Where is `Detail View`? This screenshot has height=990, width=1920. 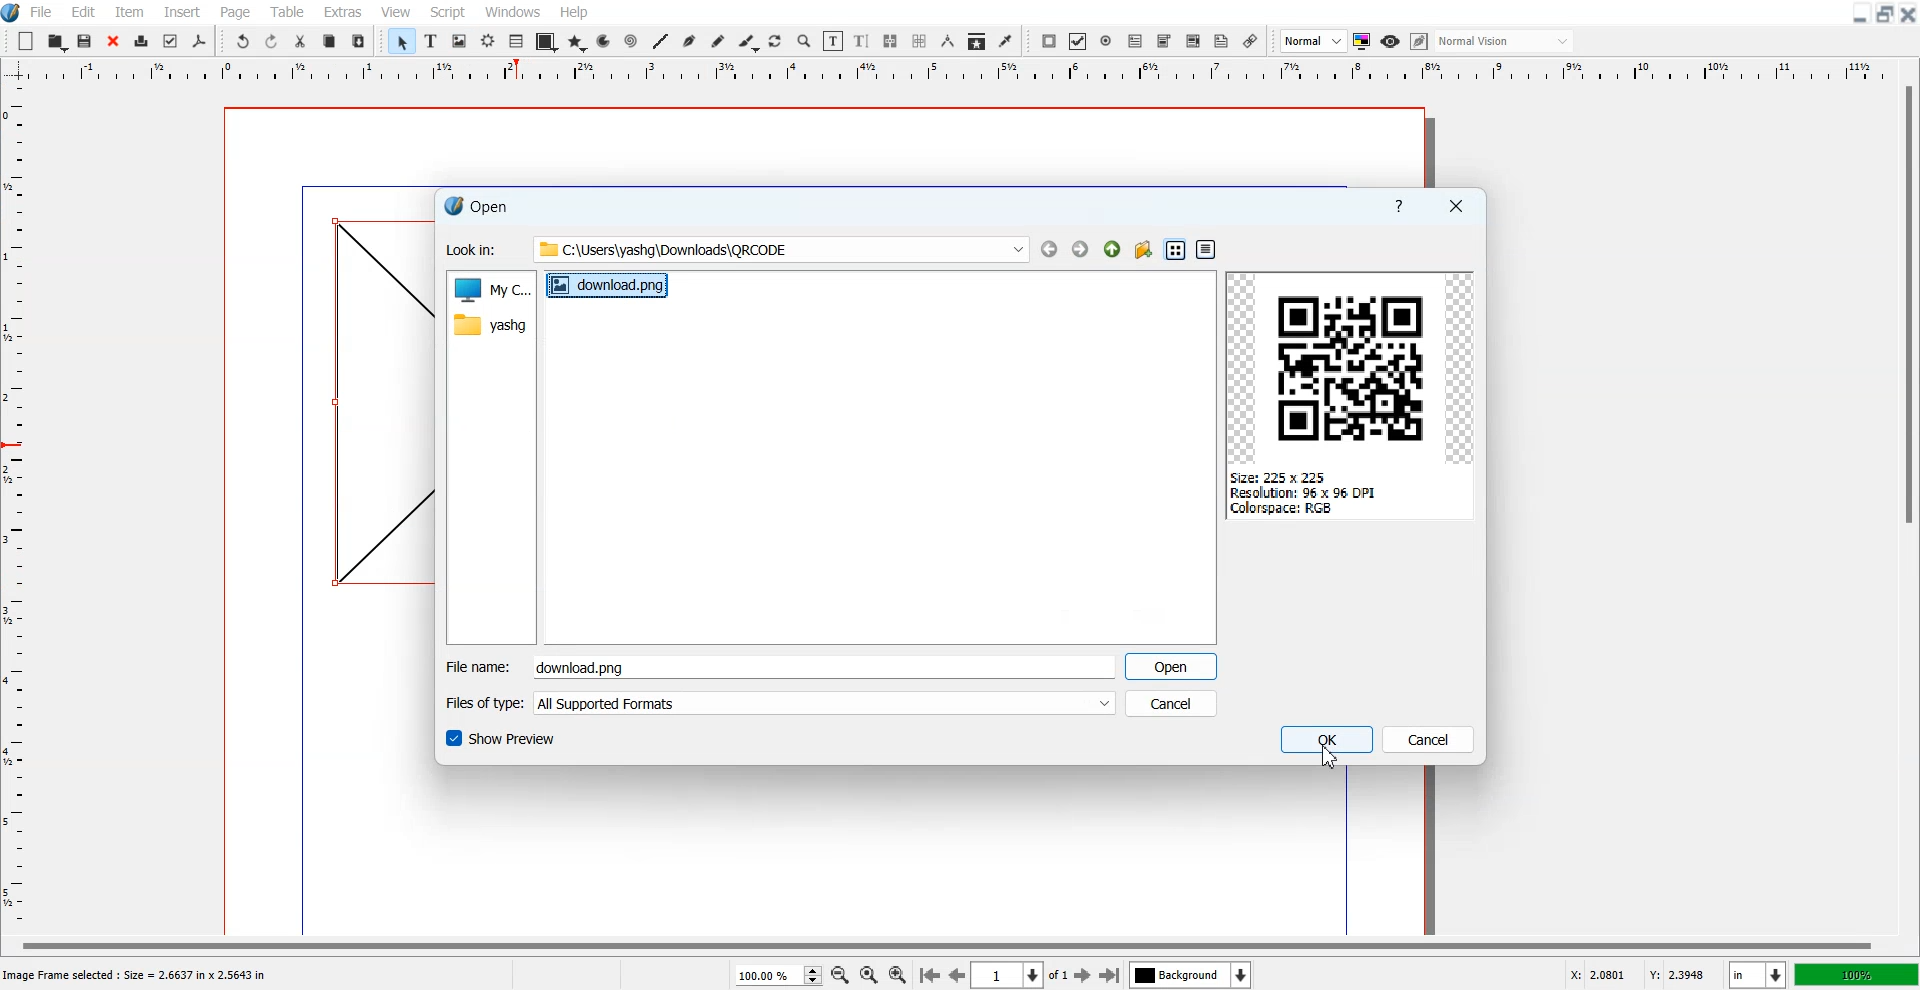
Detail View is located at coordinates (1206, 249).